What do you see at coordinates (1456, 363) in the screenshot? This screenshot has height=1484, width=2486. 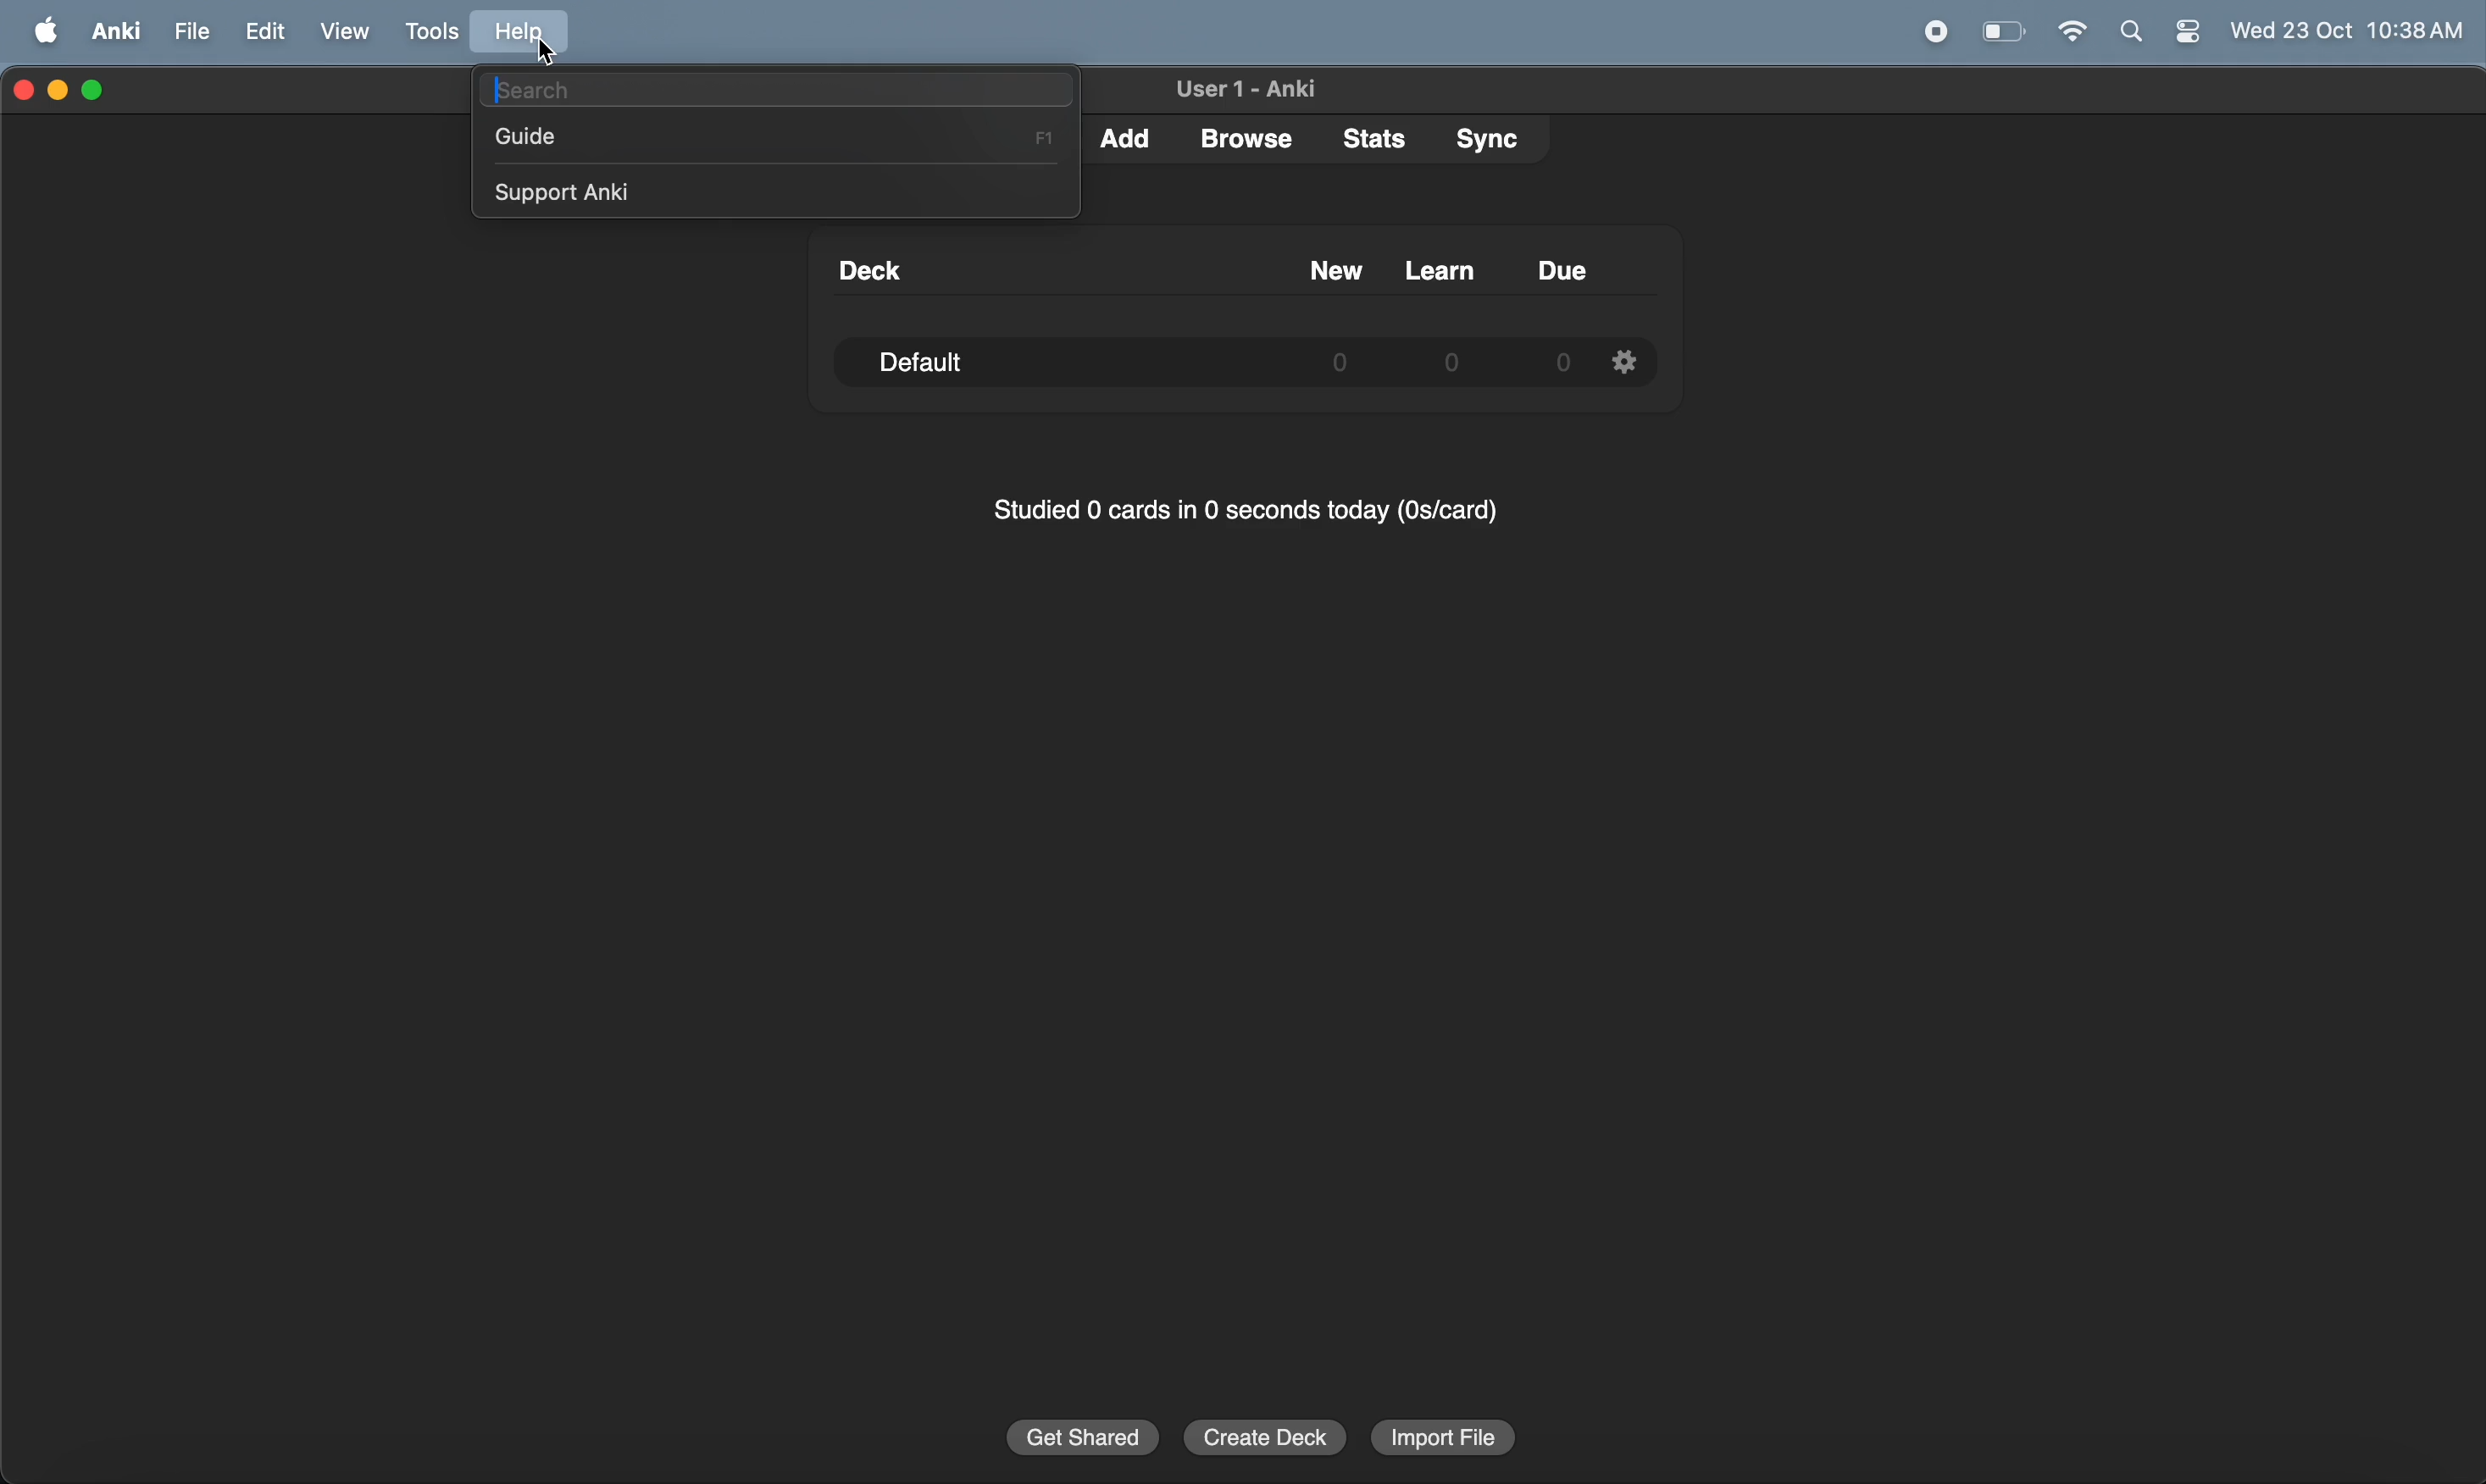 I see `number` at bounding box center [1456, 363].